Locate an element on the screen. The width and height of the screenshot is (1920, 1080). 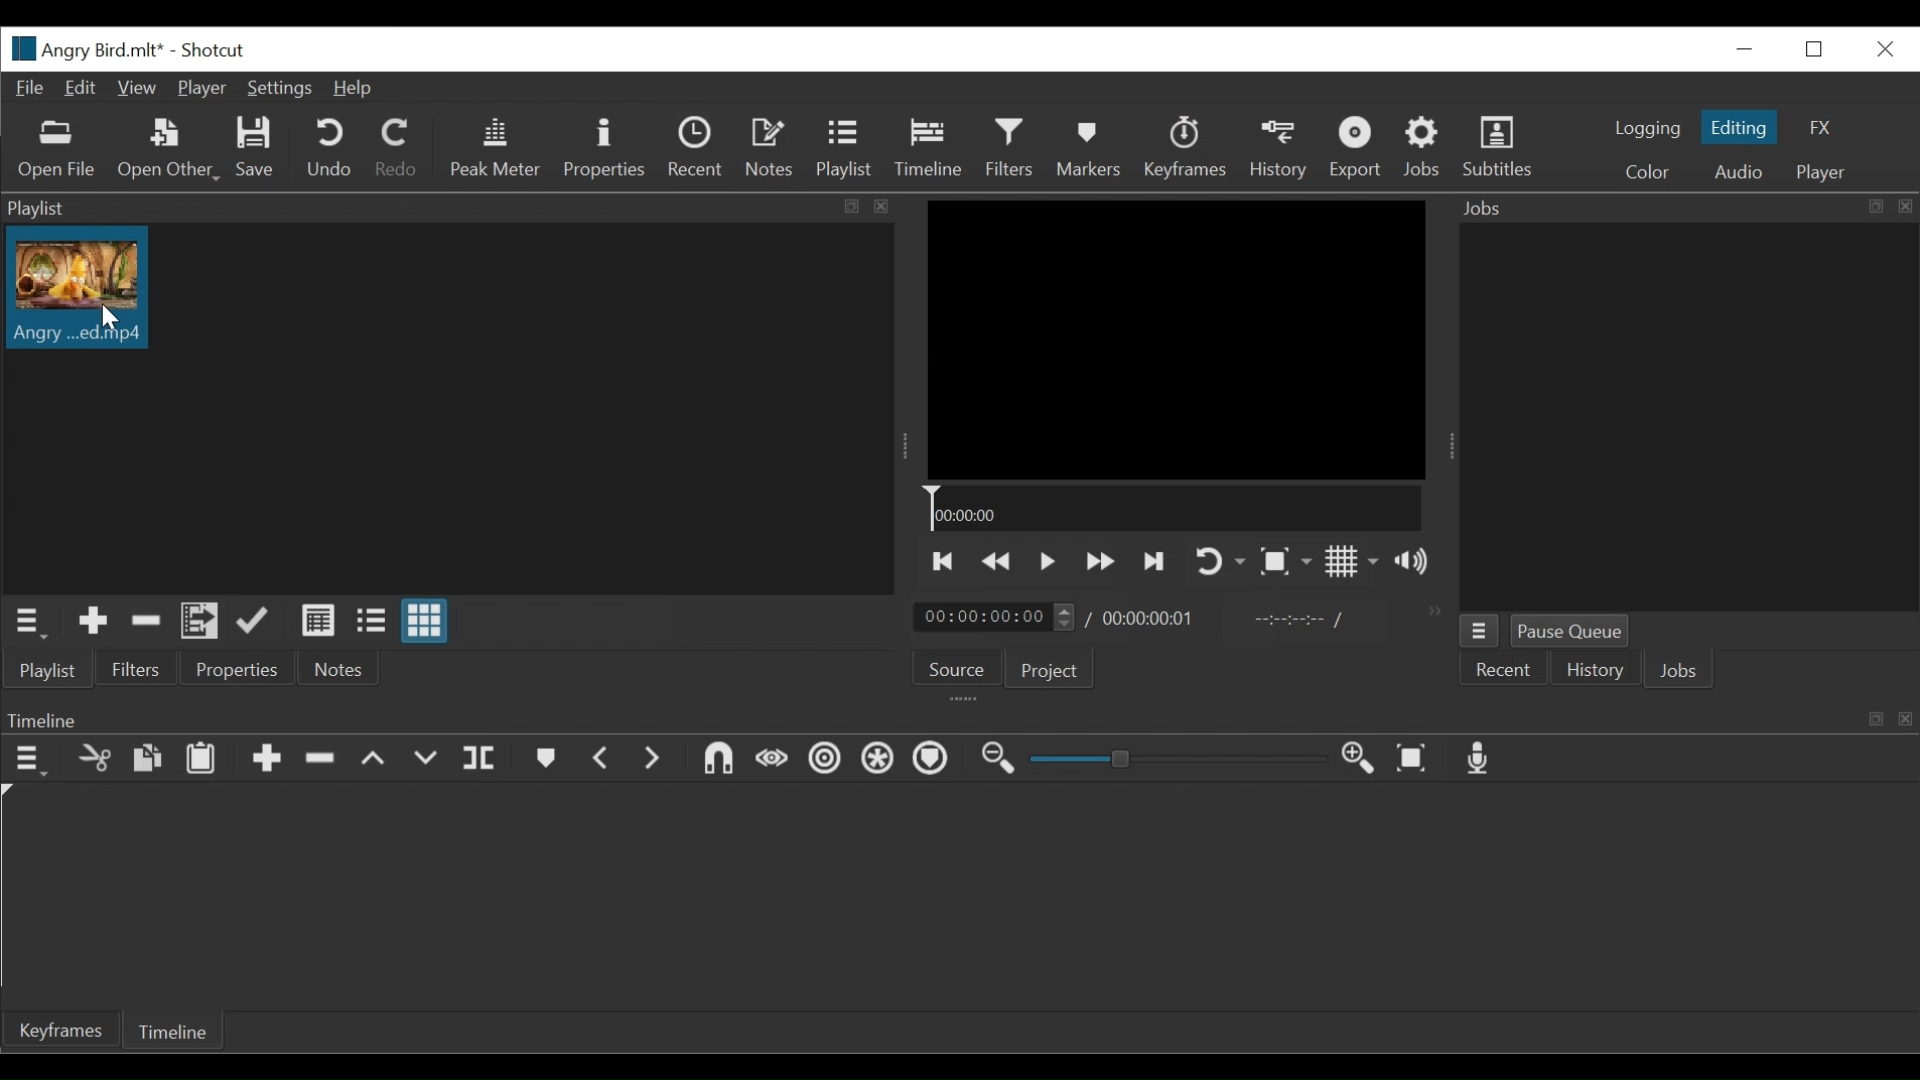
Scrub while dragging is located at coordinates (773, 760).